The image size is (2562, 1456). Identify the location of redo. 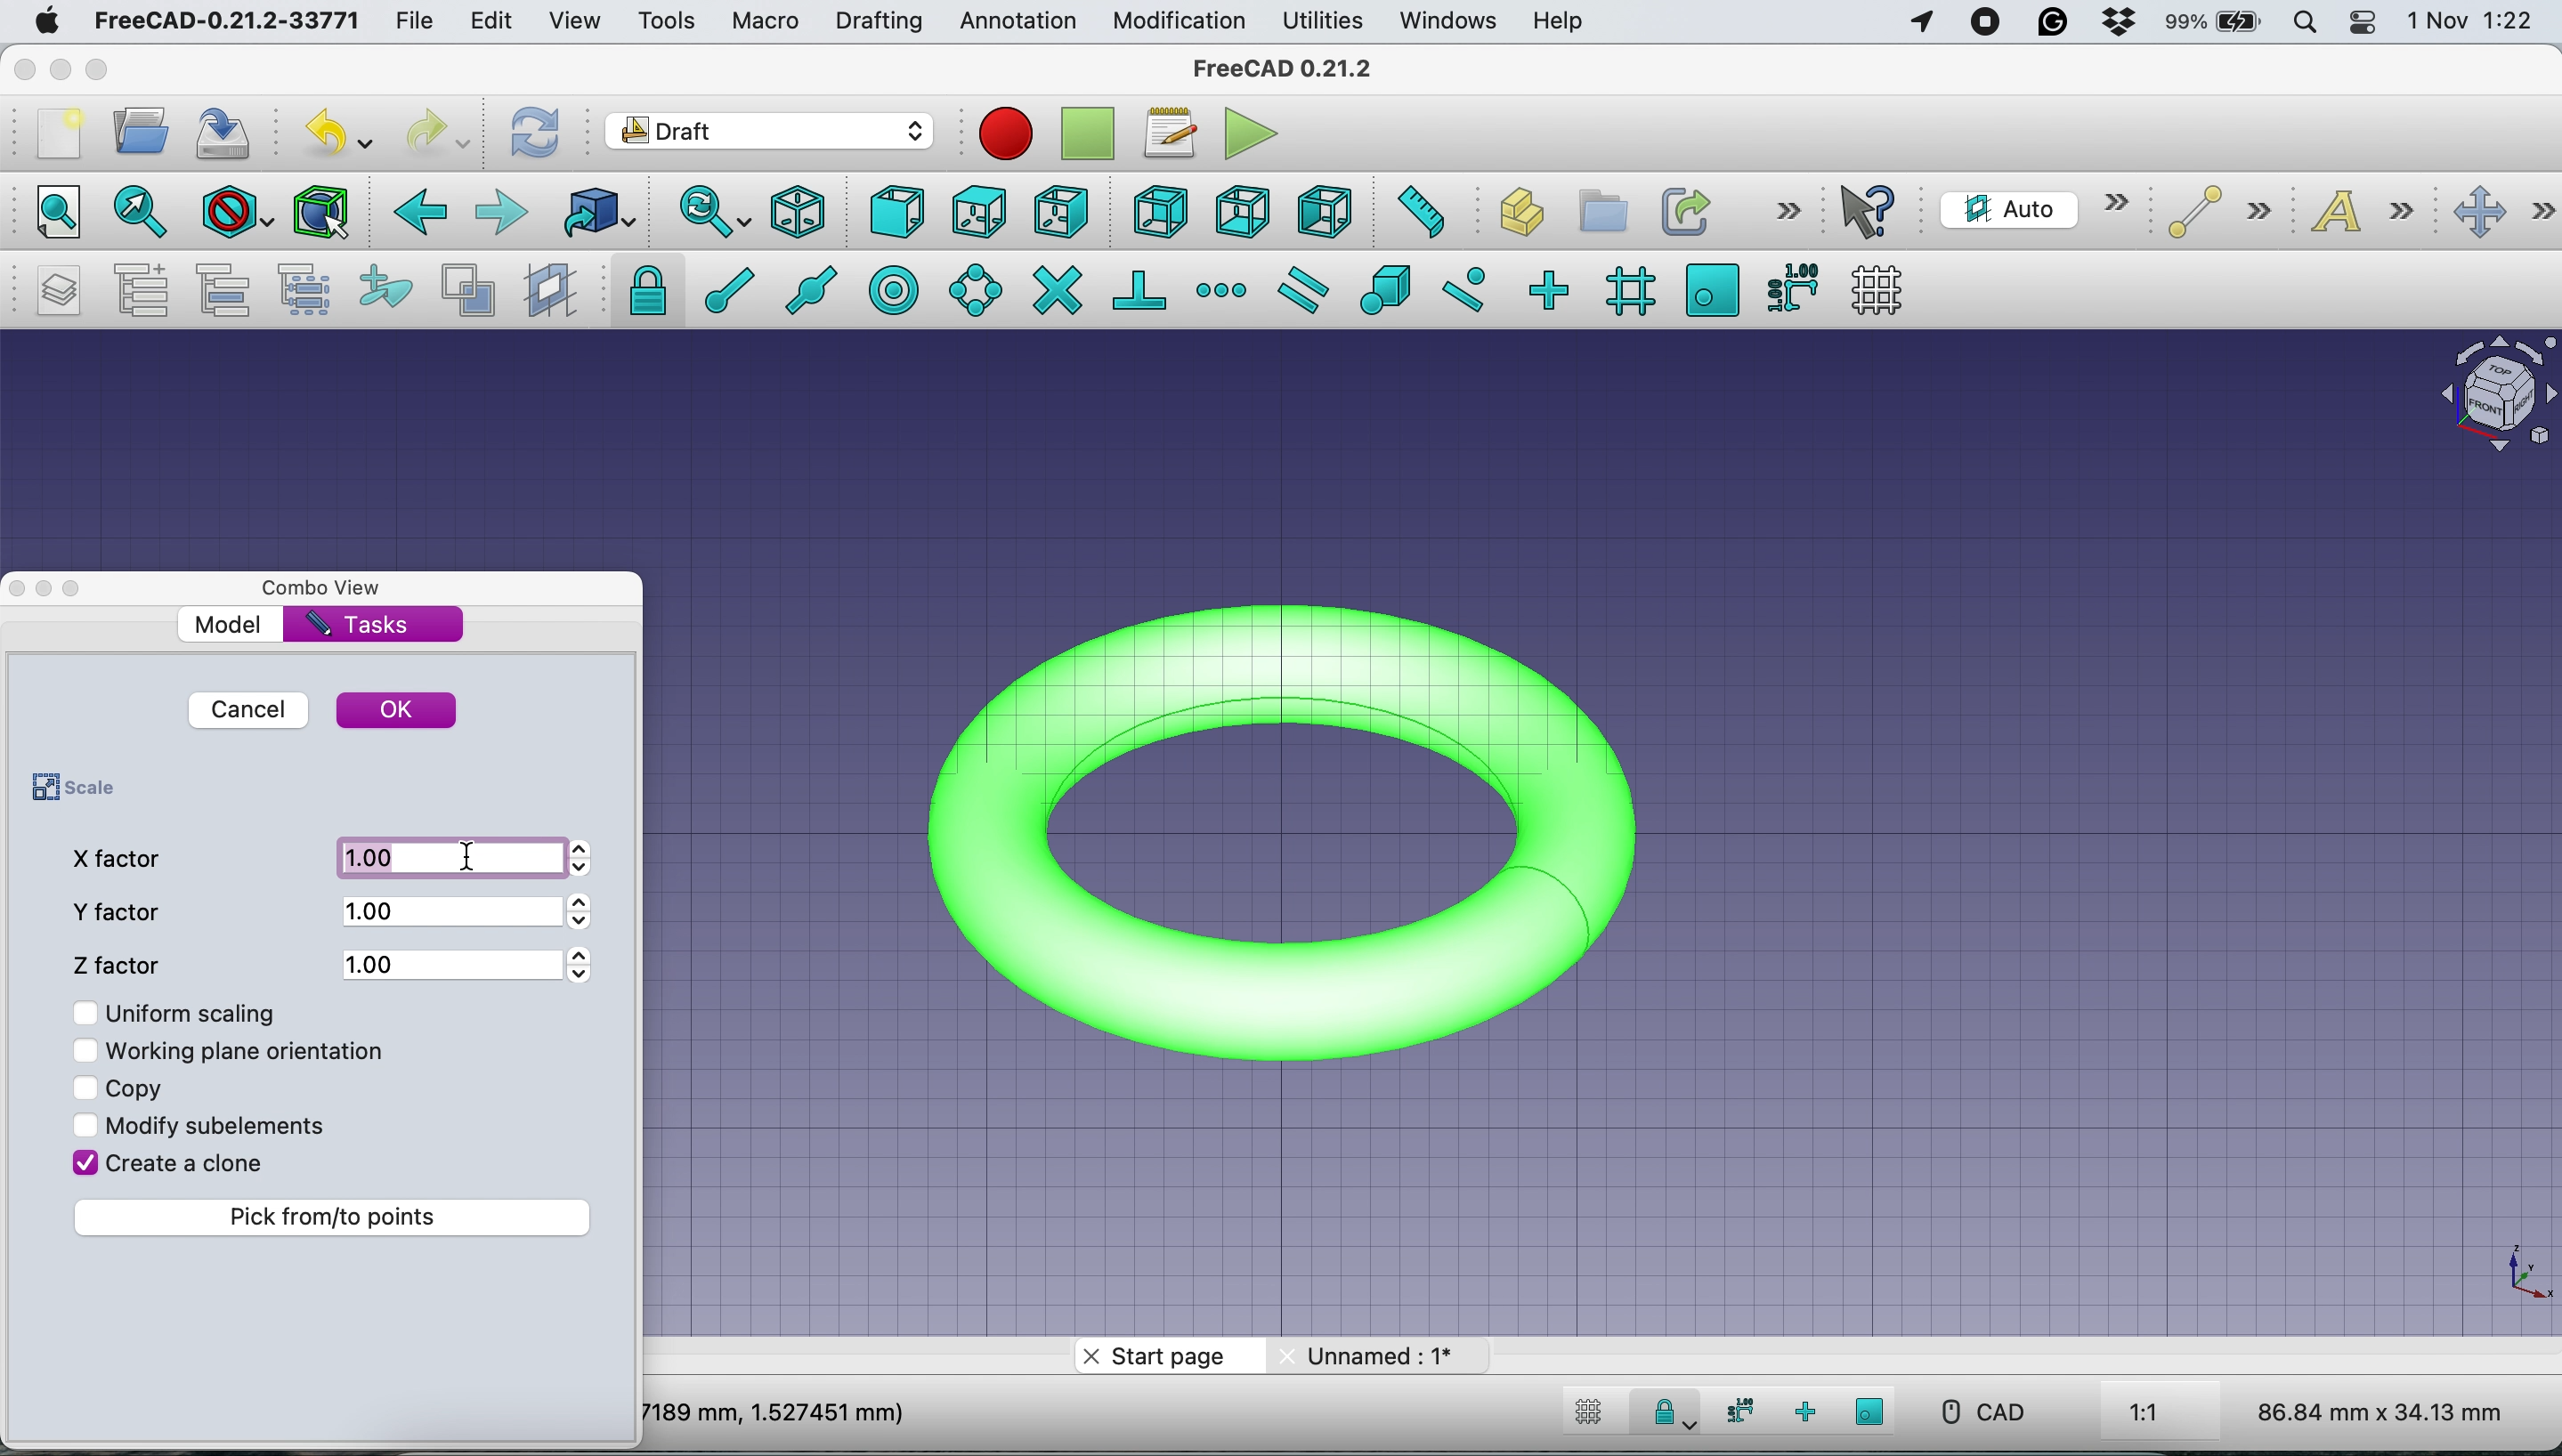
(436, 134).